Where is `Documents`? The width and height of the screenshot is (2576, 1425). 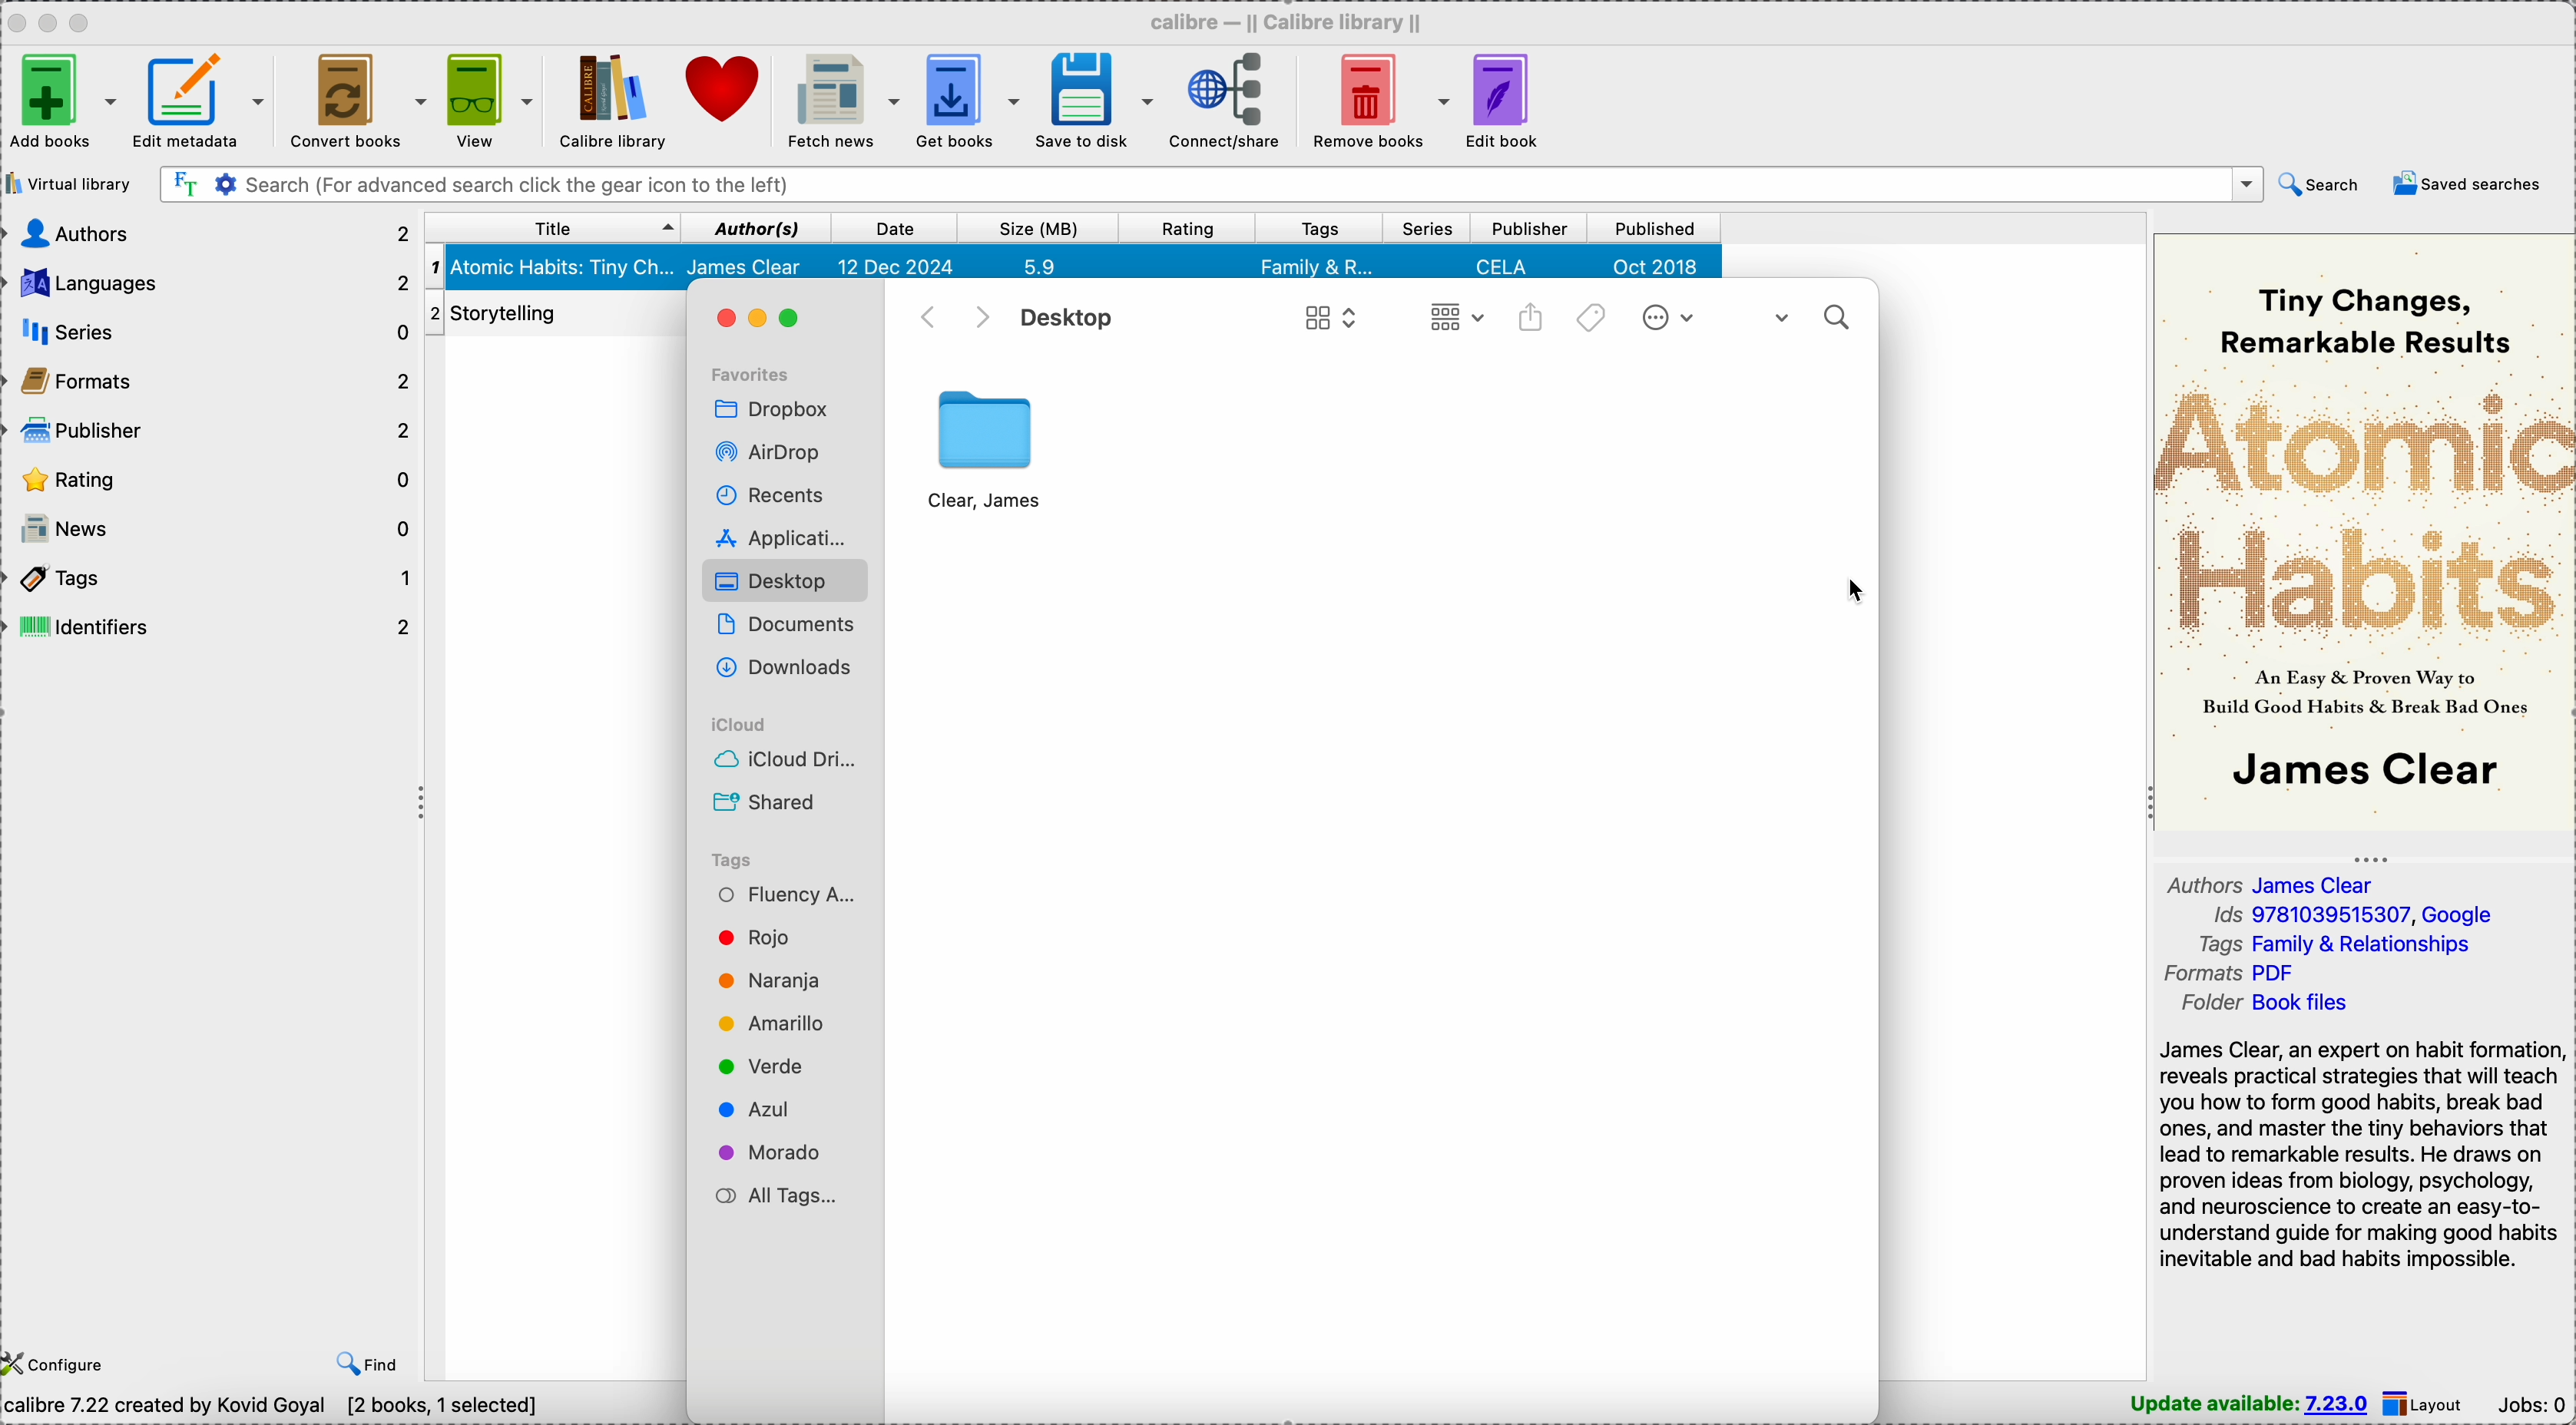 Documents is located at coordinates (787, 622).